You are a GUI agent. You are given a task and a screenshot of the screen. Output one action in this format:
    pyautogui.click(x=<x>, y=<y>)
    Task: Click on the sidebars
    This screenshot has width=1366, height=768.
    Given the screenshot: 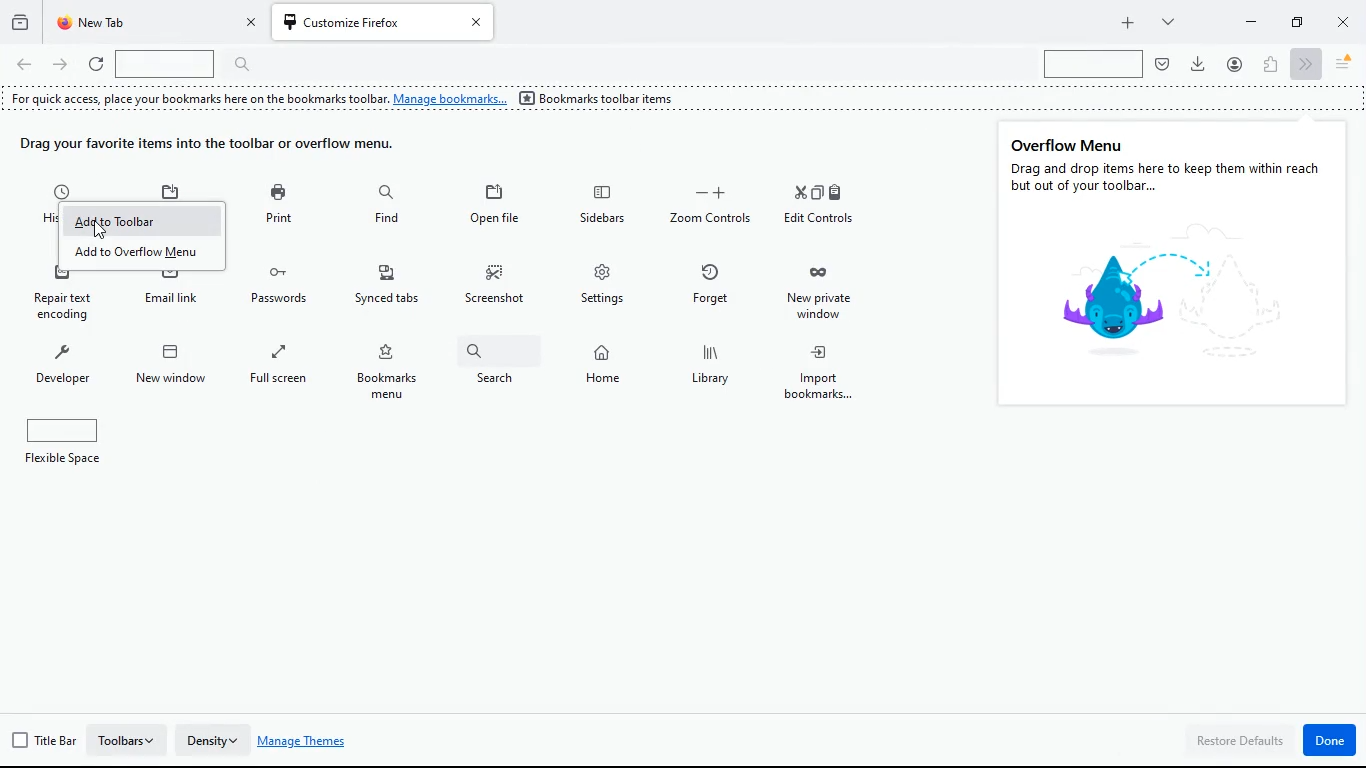 What is the action you would take?
    pyautogui.click(x=607, y=205)
    